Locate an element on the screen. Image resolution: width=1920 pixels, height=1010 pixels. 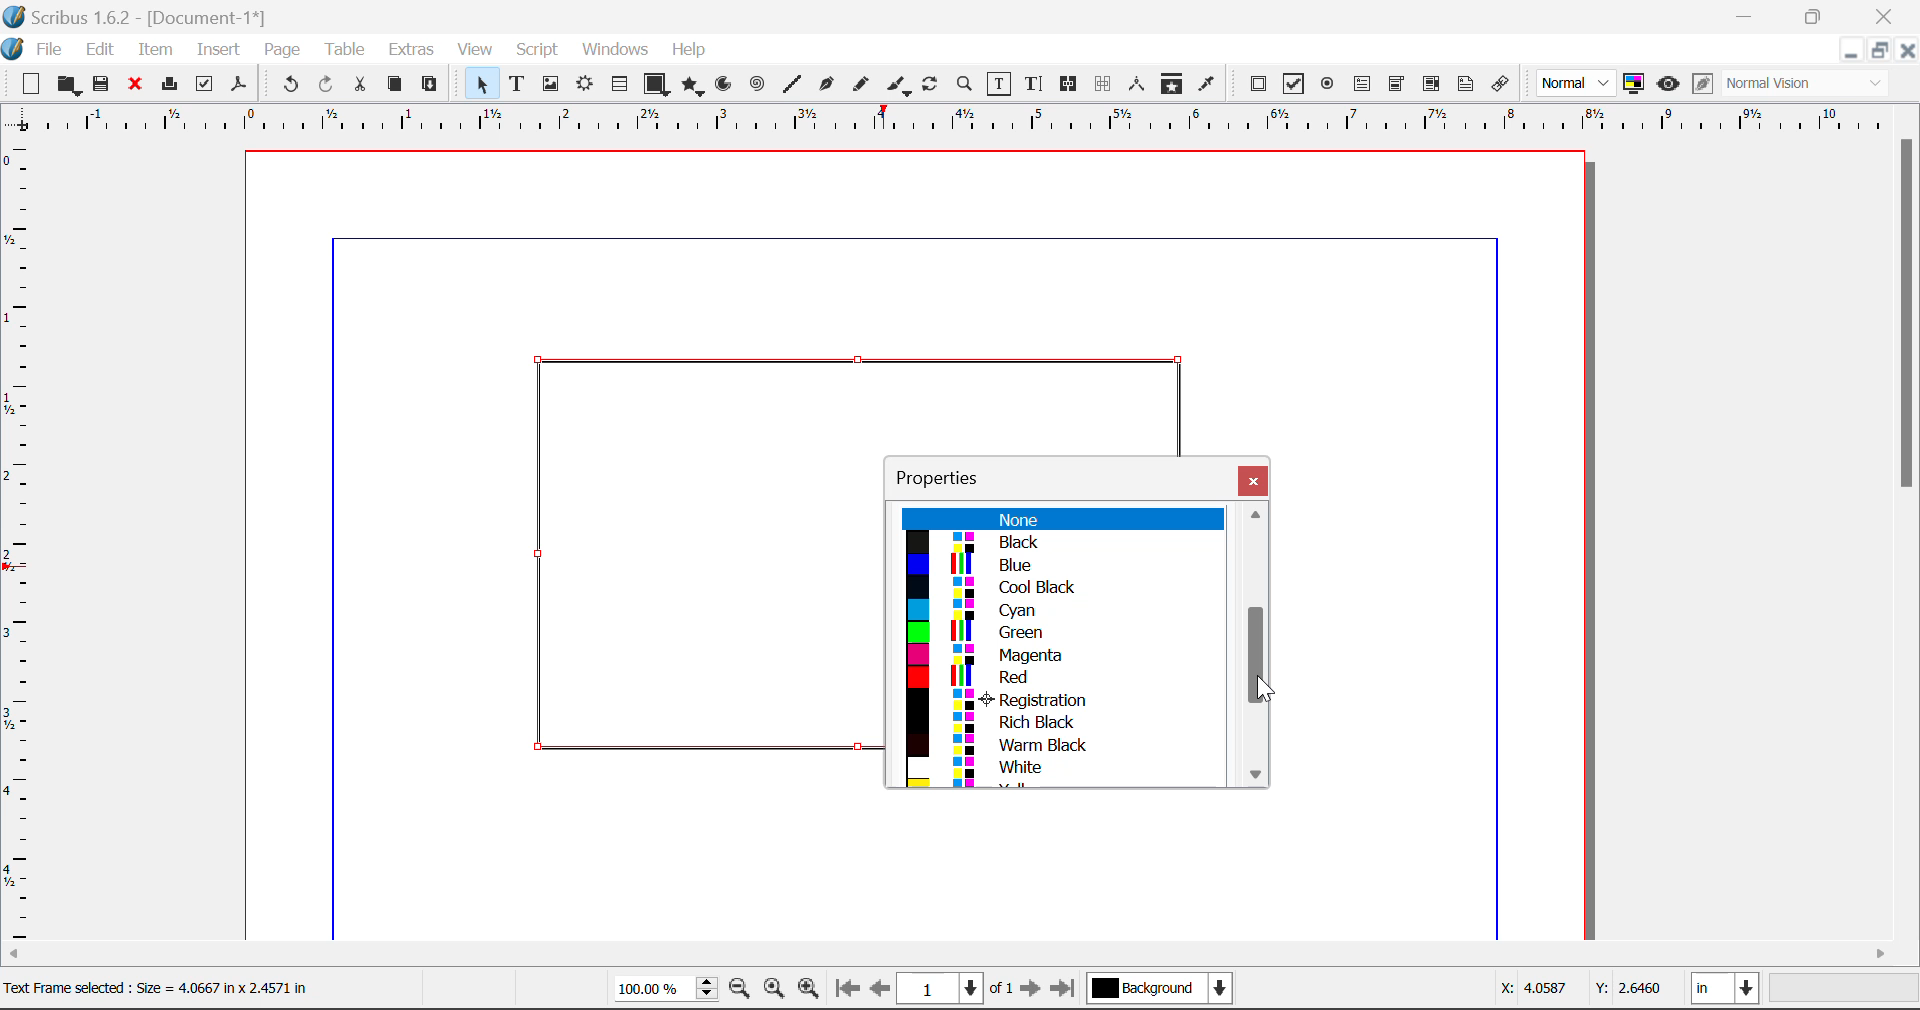
Discard is located at coordinates (136, 85).